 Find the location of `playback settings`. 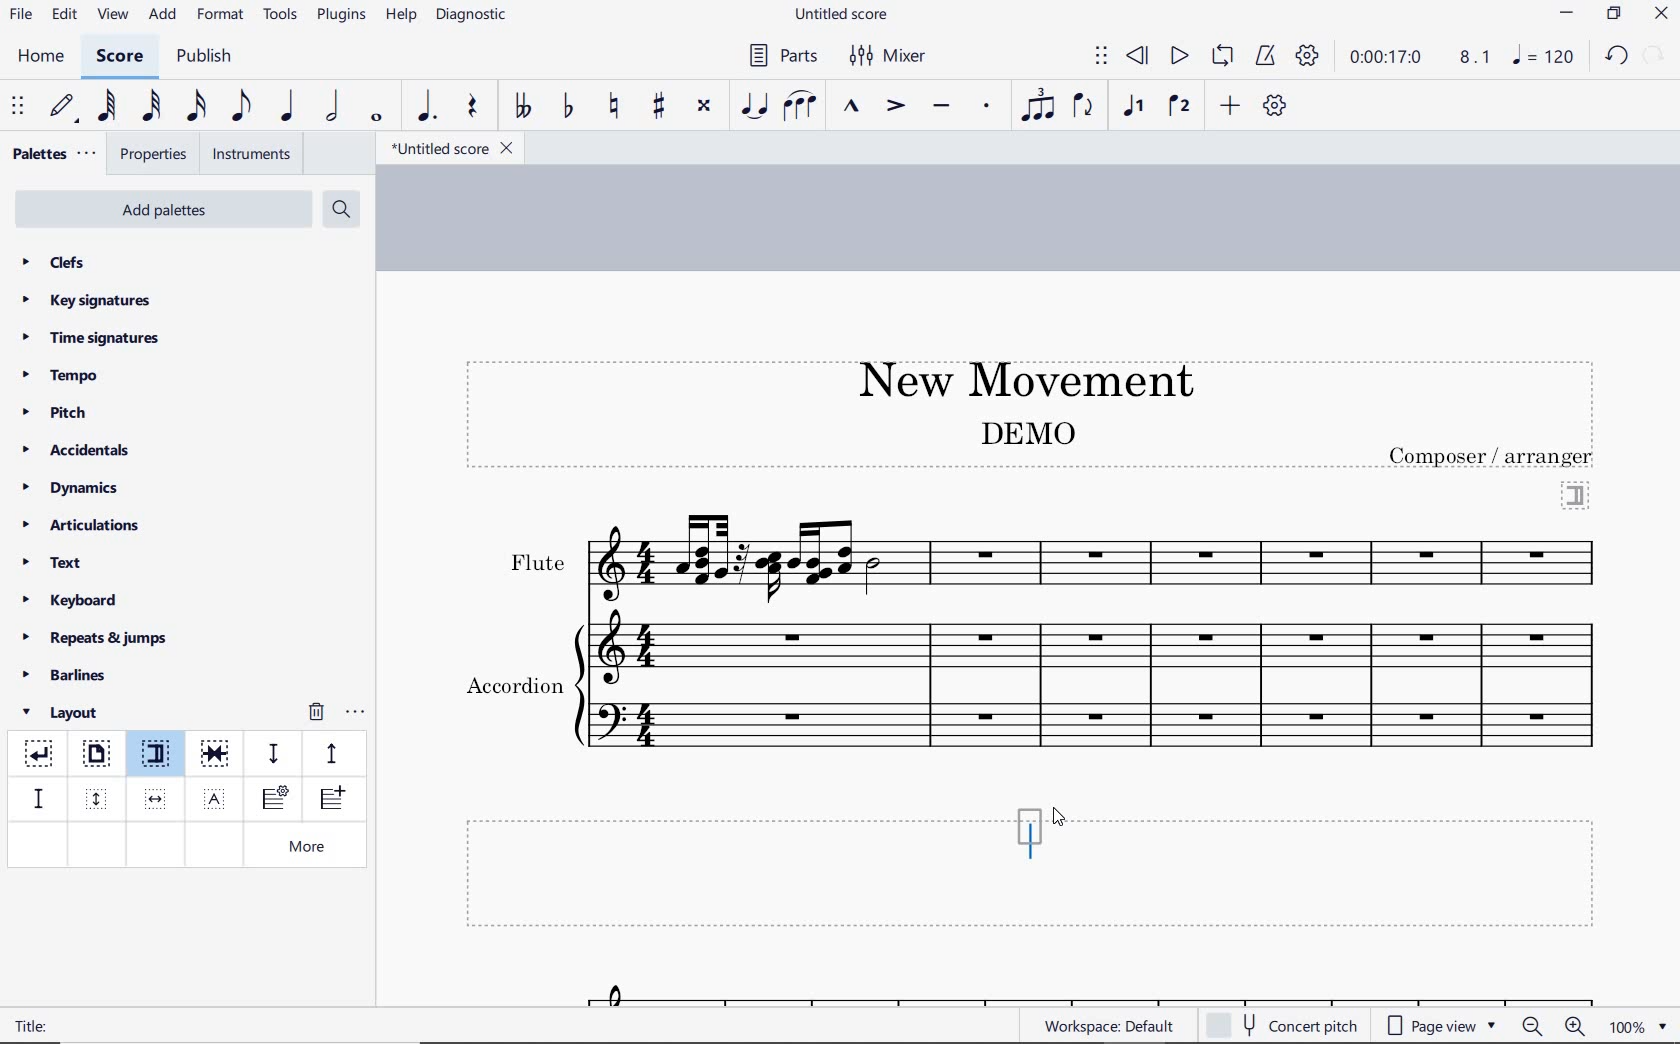

playback settings is located at coordinates (1310, 55).